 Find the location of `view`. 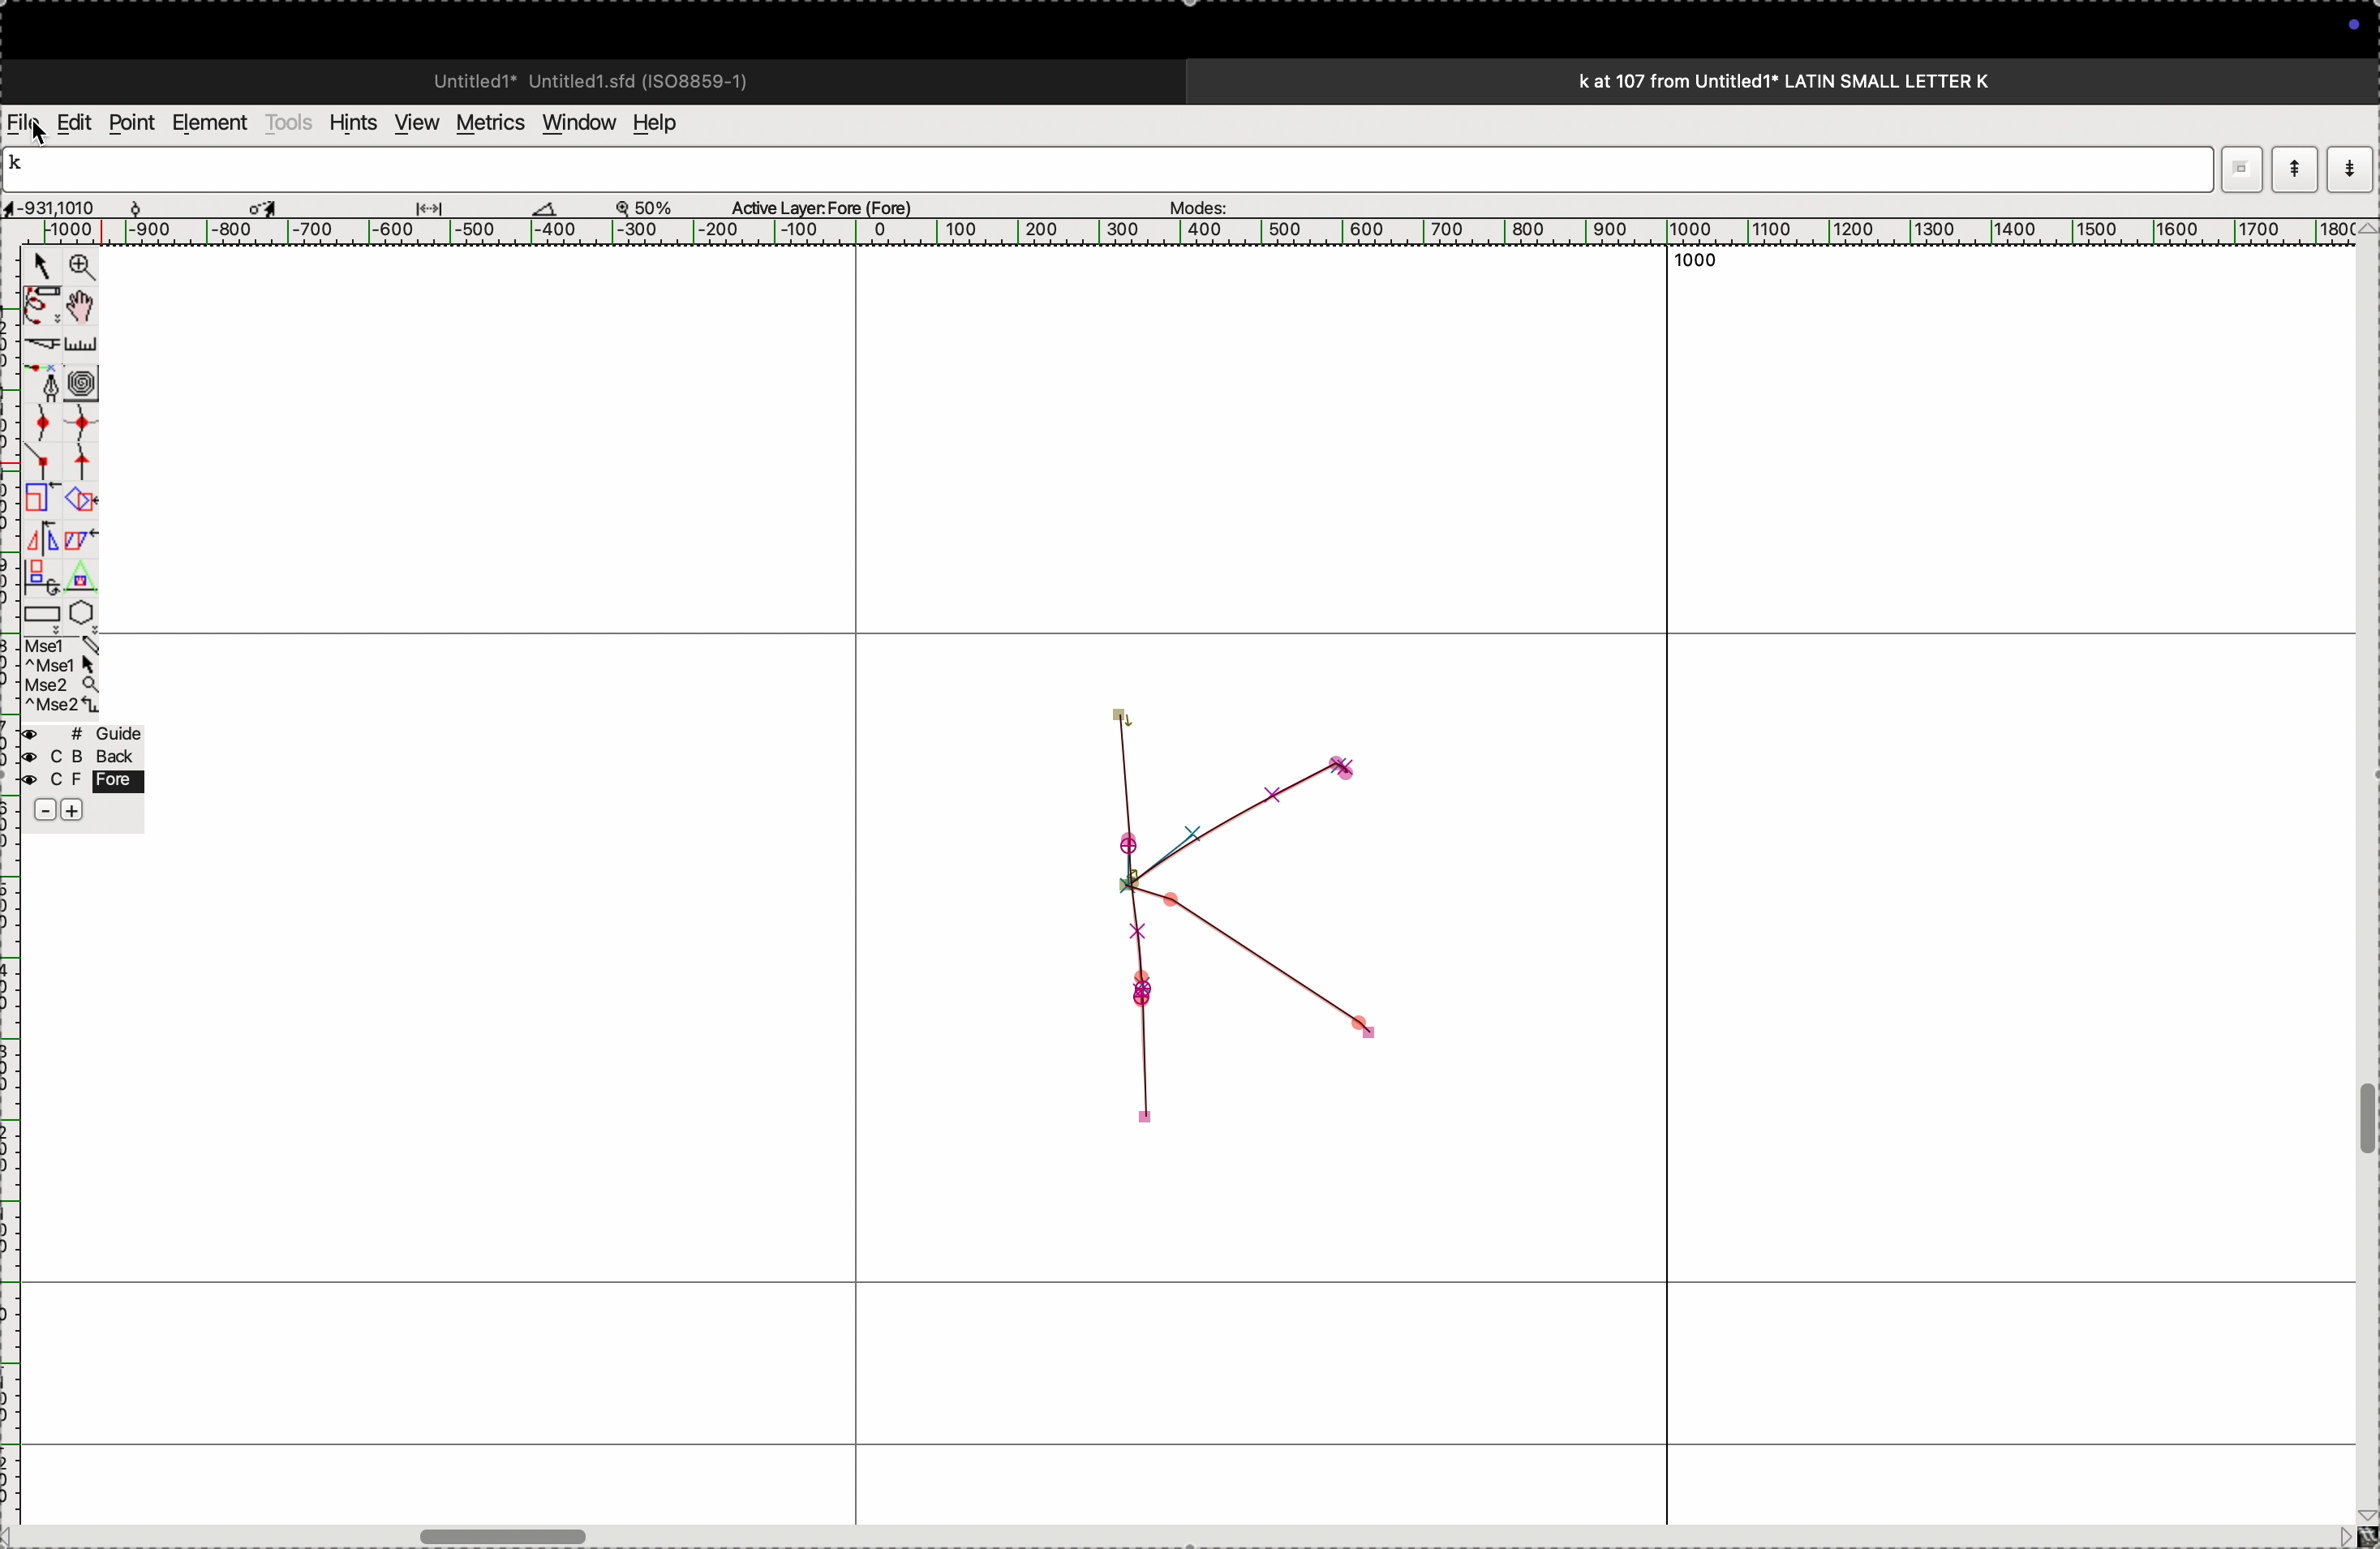

view is located at coordinates (411, 123).